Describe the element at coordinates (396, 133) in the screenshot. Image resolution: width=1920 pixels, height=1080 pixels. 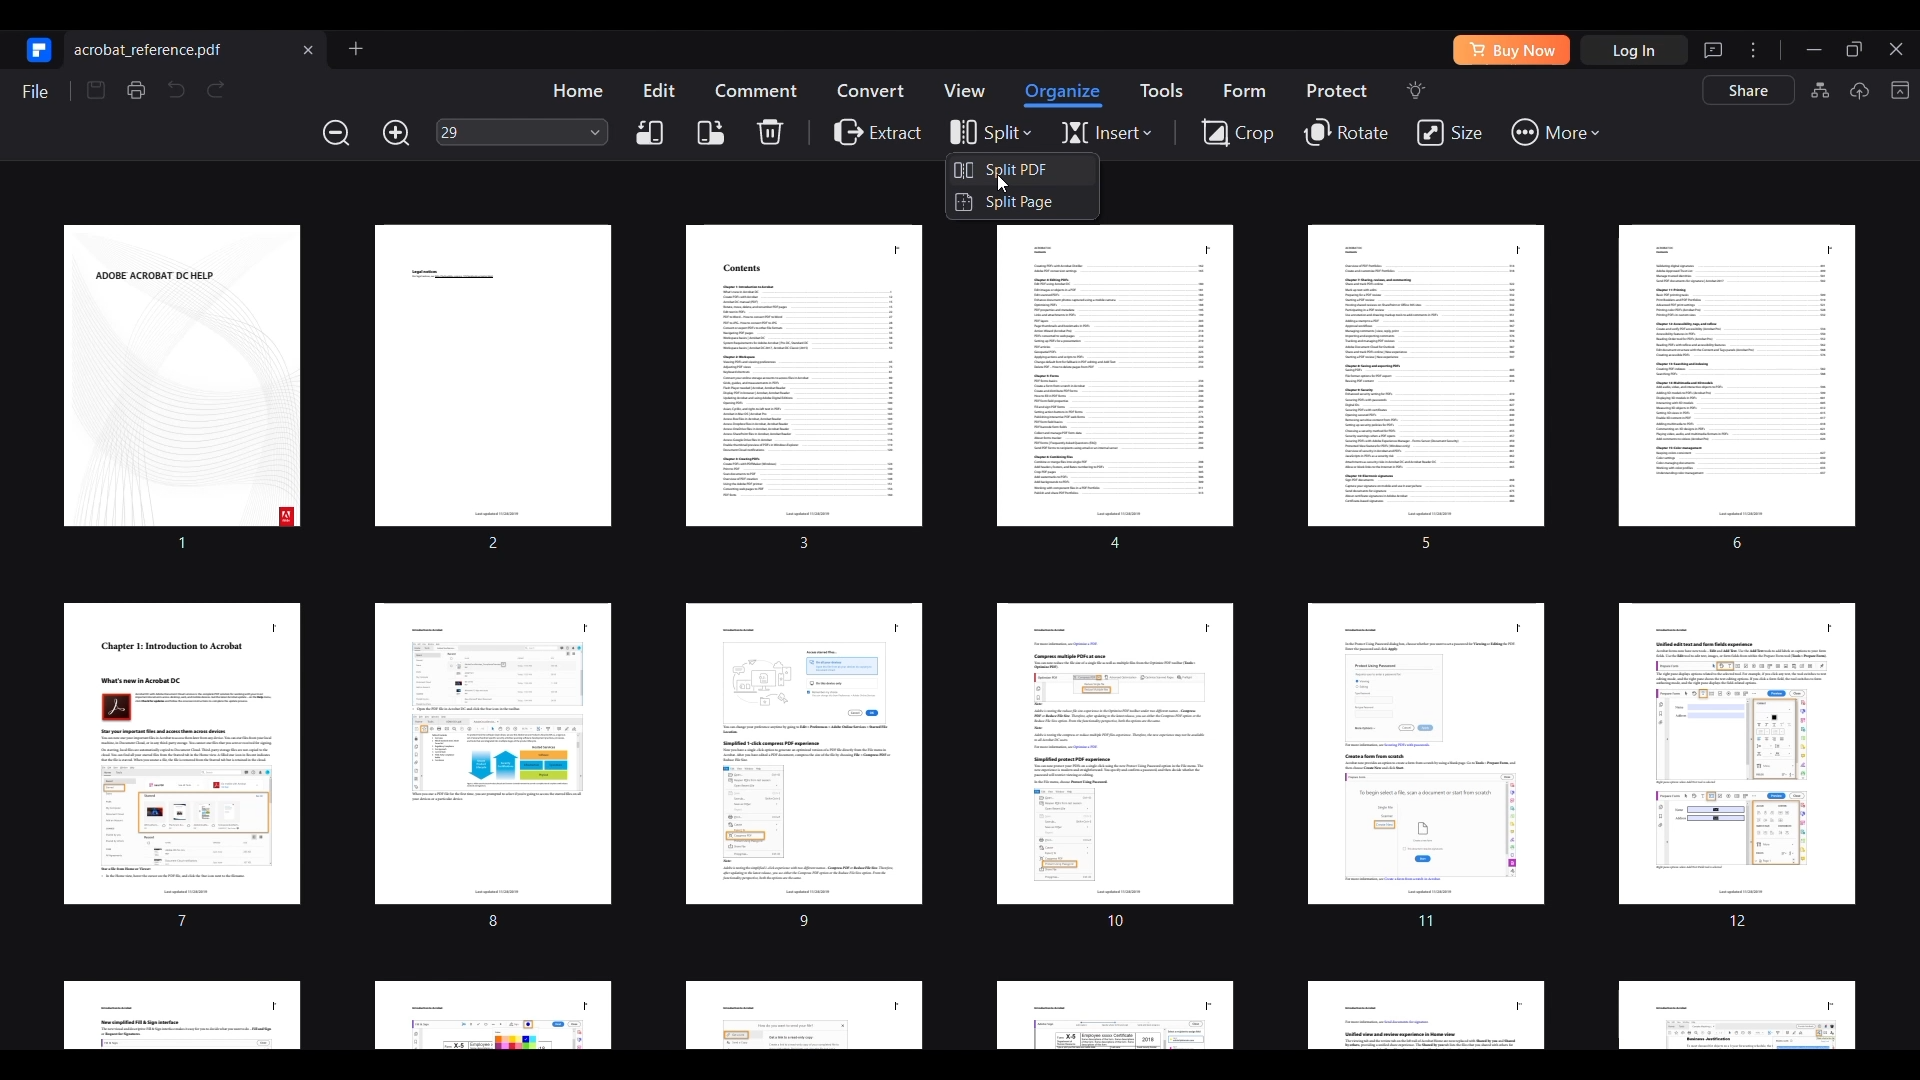
I see `Zoom in` at that location.